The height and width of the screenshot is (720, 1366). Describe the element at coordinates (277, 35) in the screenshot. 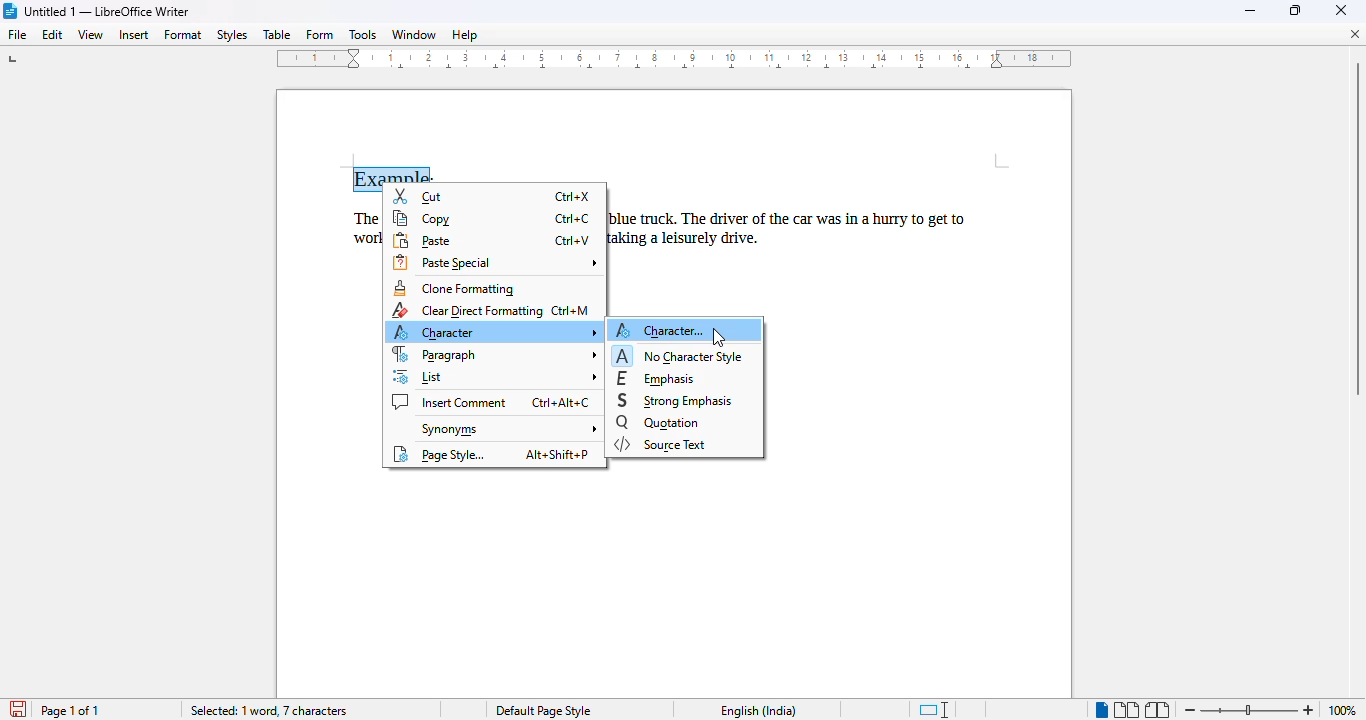

I see `table` at that location.